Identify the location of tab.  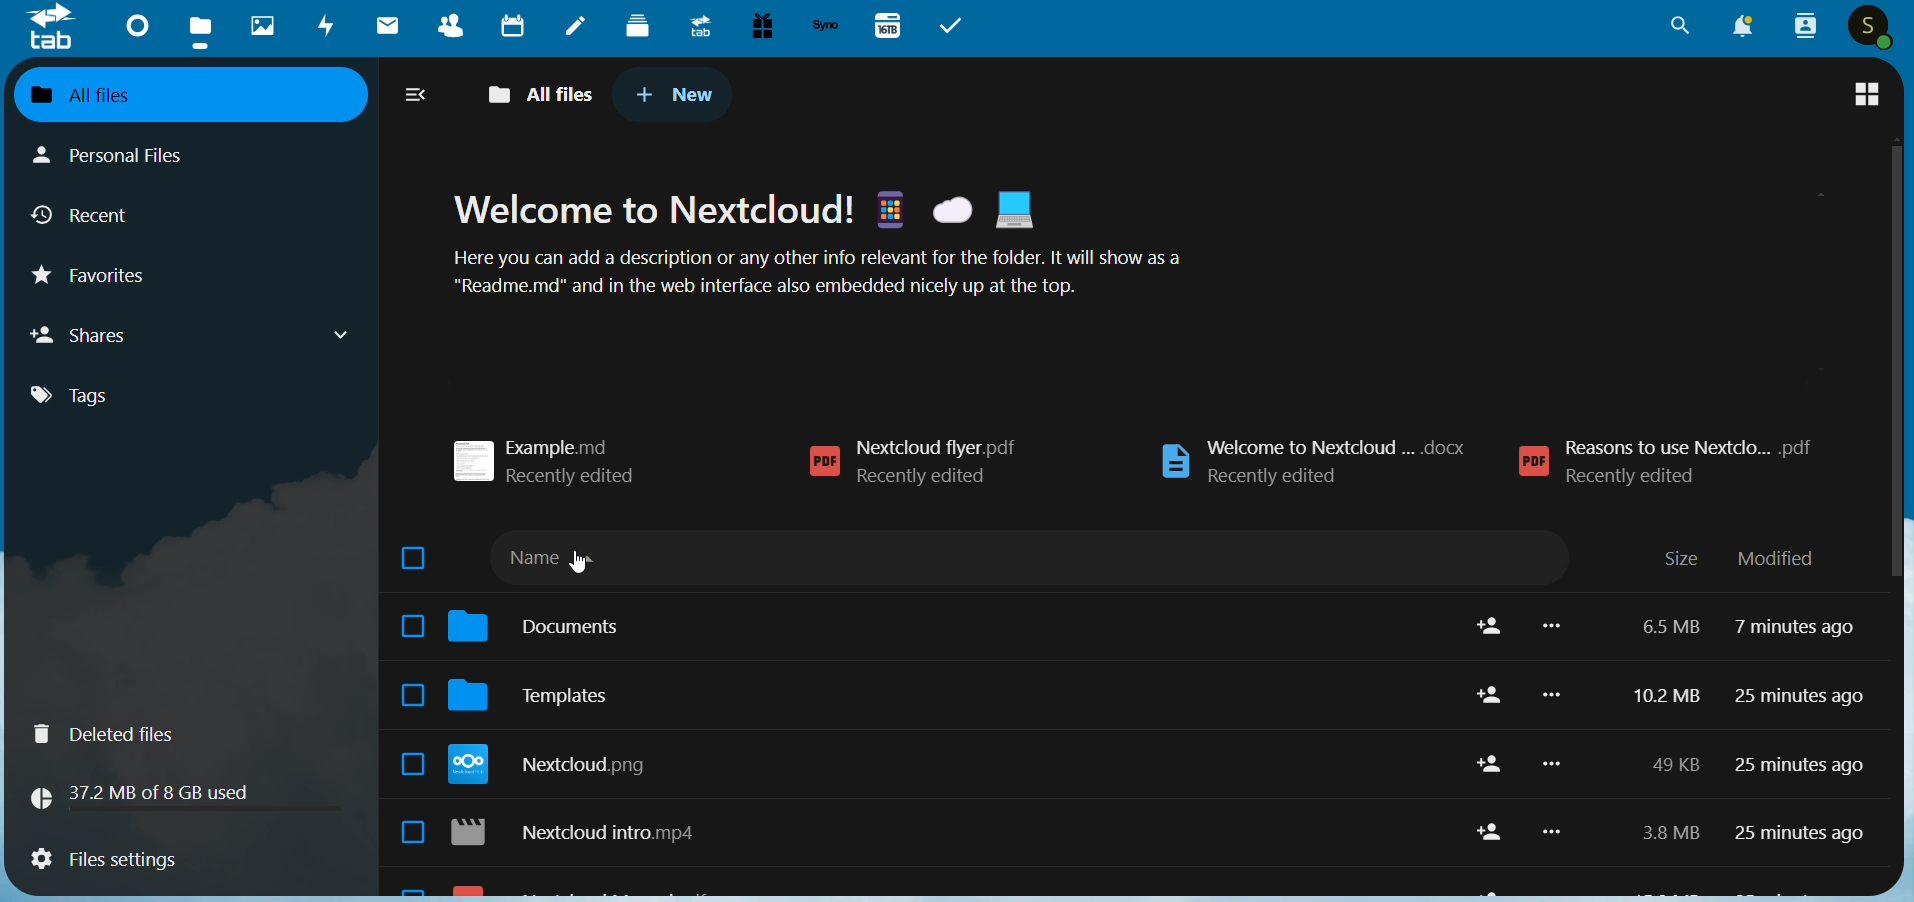
(50, 28).